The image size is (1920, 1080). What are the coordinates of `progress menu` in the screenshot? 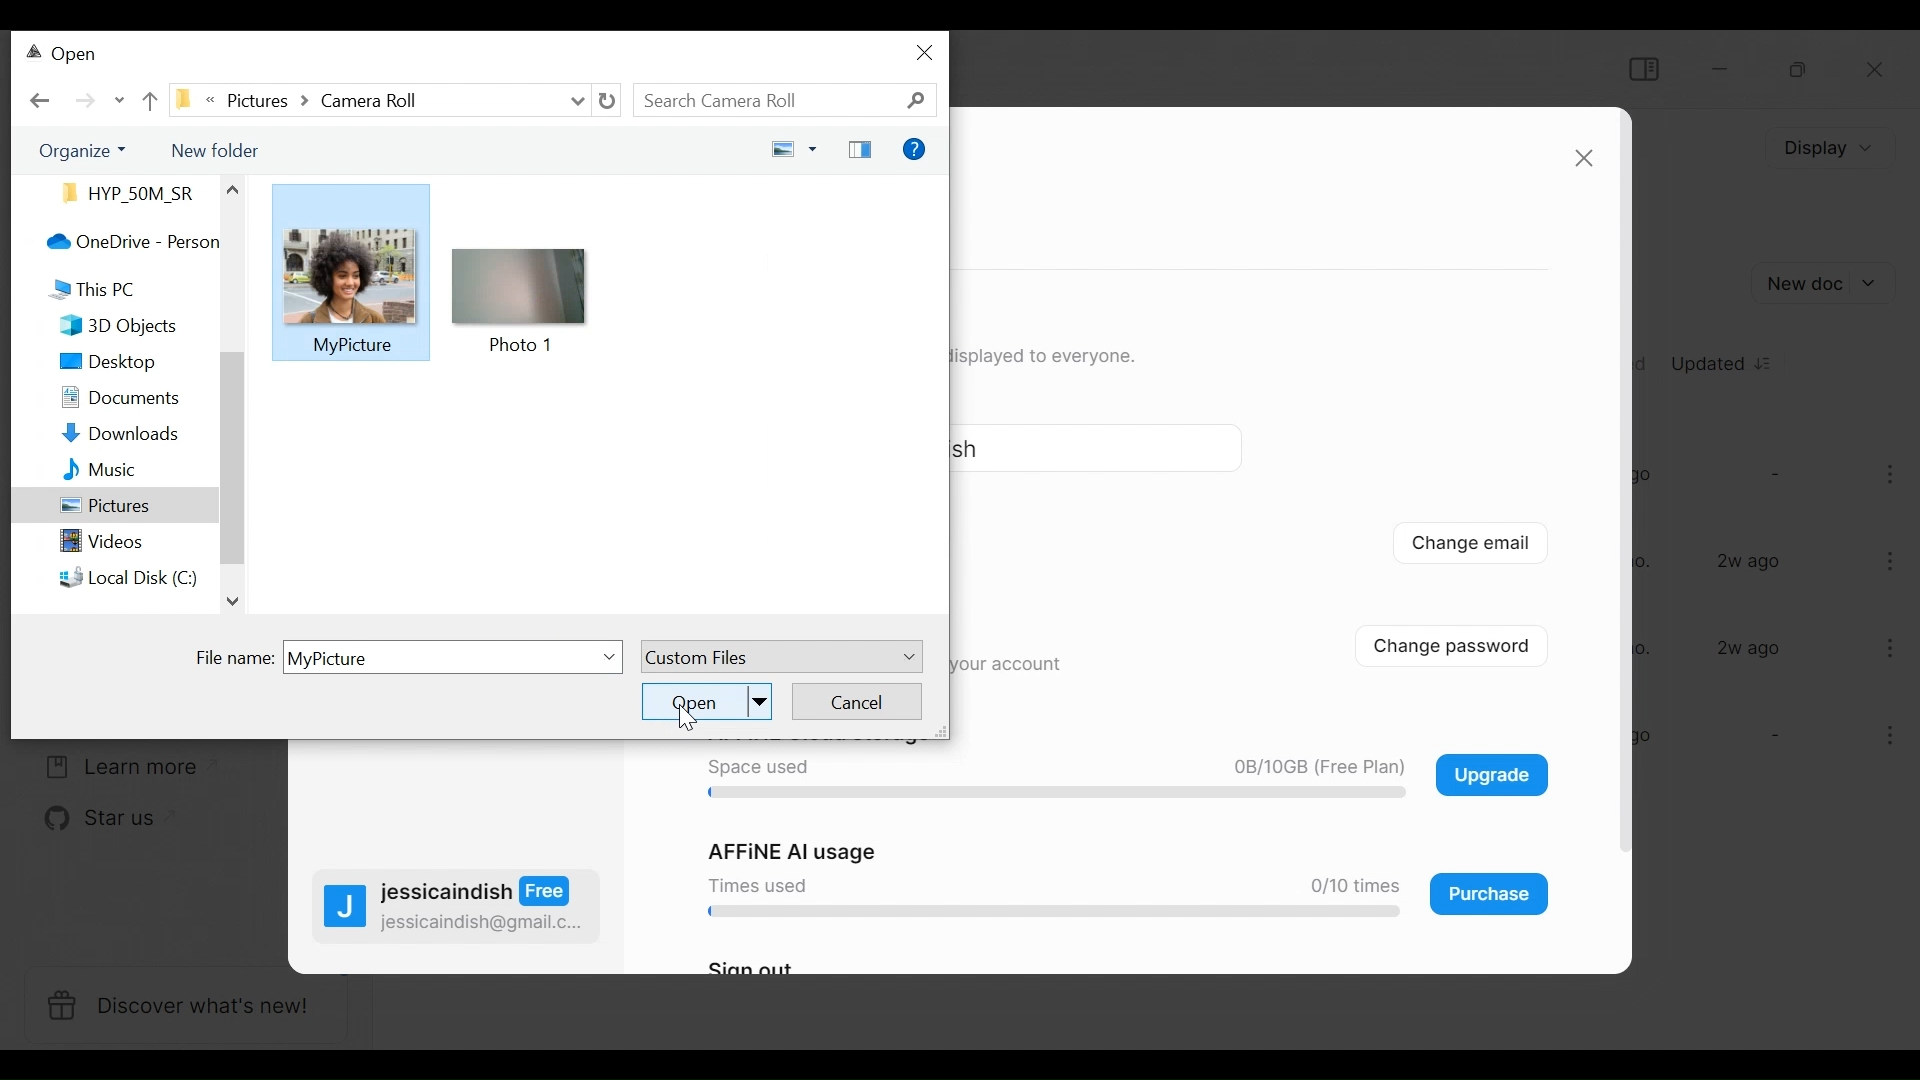 It's located at (1057, 795).